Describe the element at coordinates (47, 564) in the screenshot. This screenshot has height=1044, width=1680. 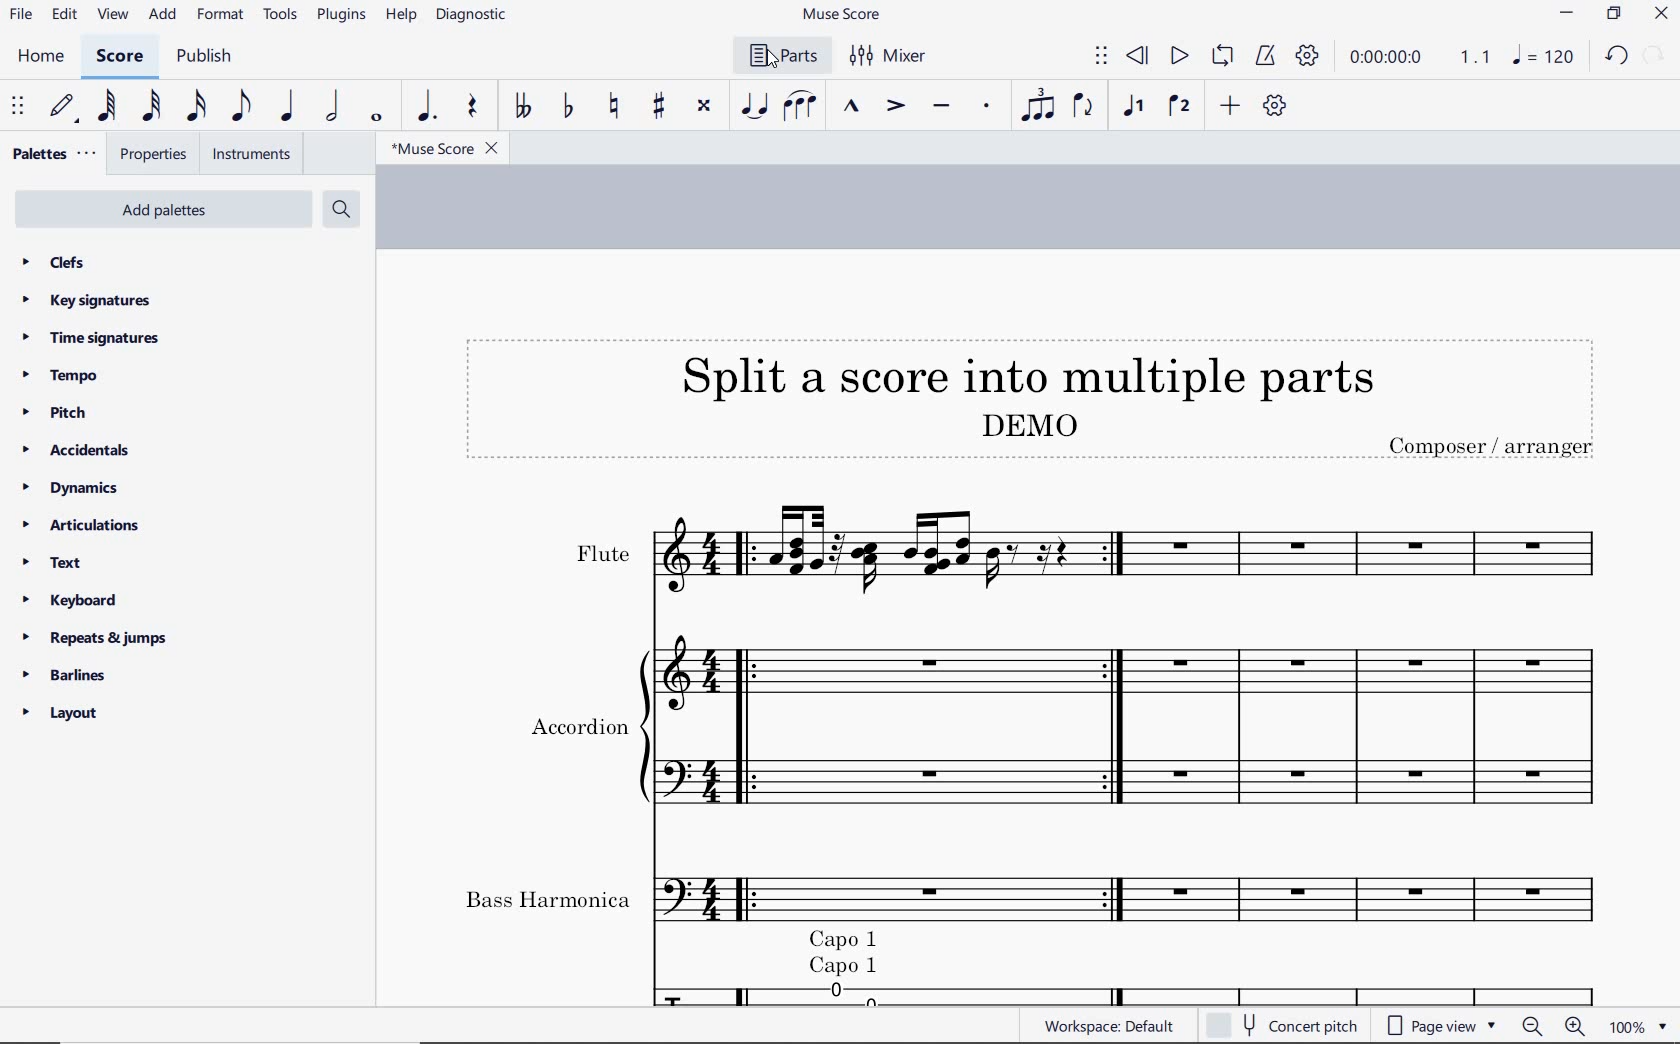
I see `text` at that location.